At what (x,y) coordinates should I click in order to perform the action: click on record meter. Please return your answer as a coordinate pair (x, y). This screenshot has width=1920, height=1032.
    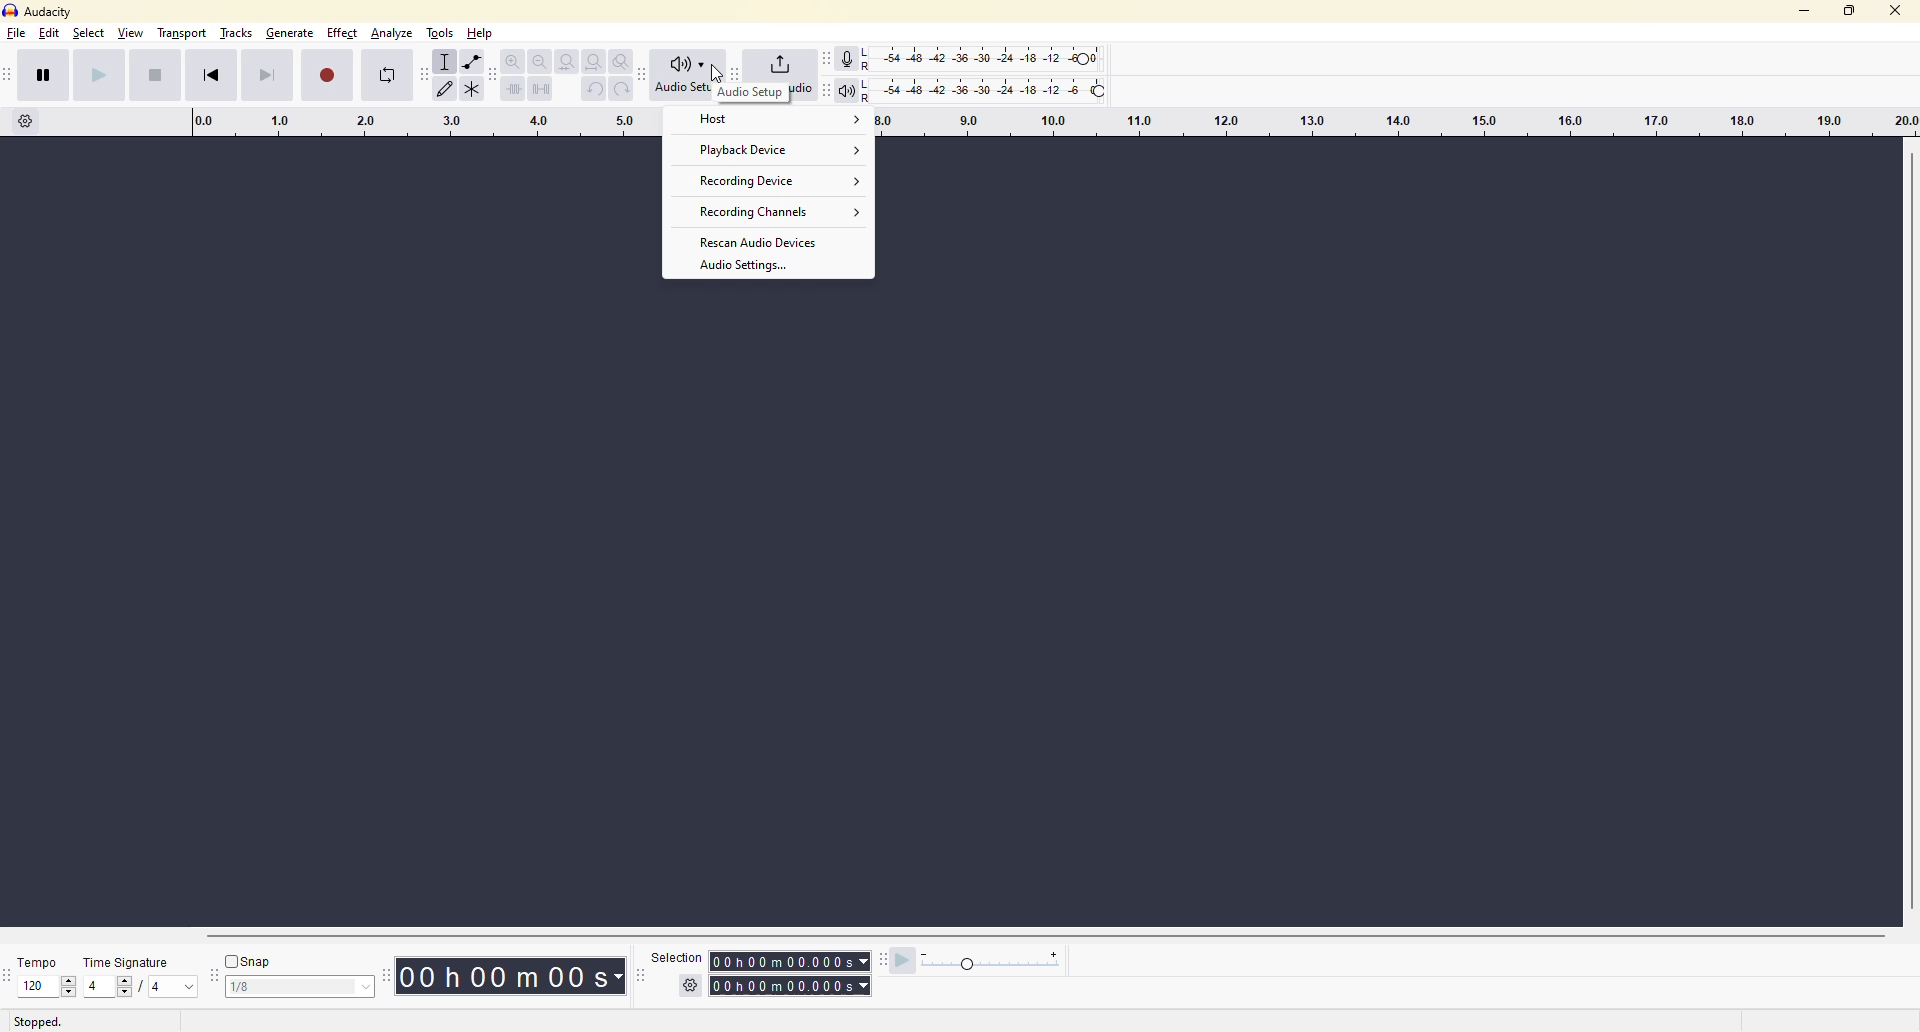
    Looking at the image, I should click on (840, 59).